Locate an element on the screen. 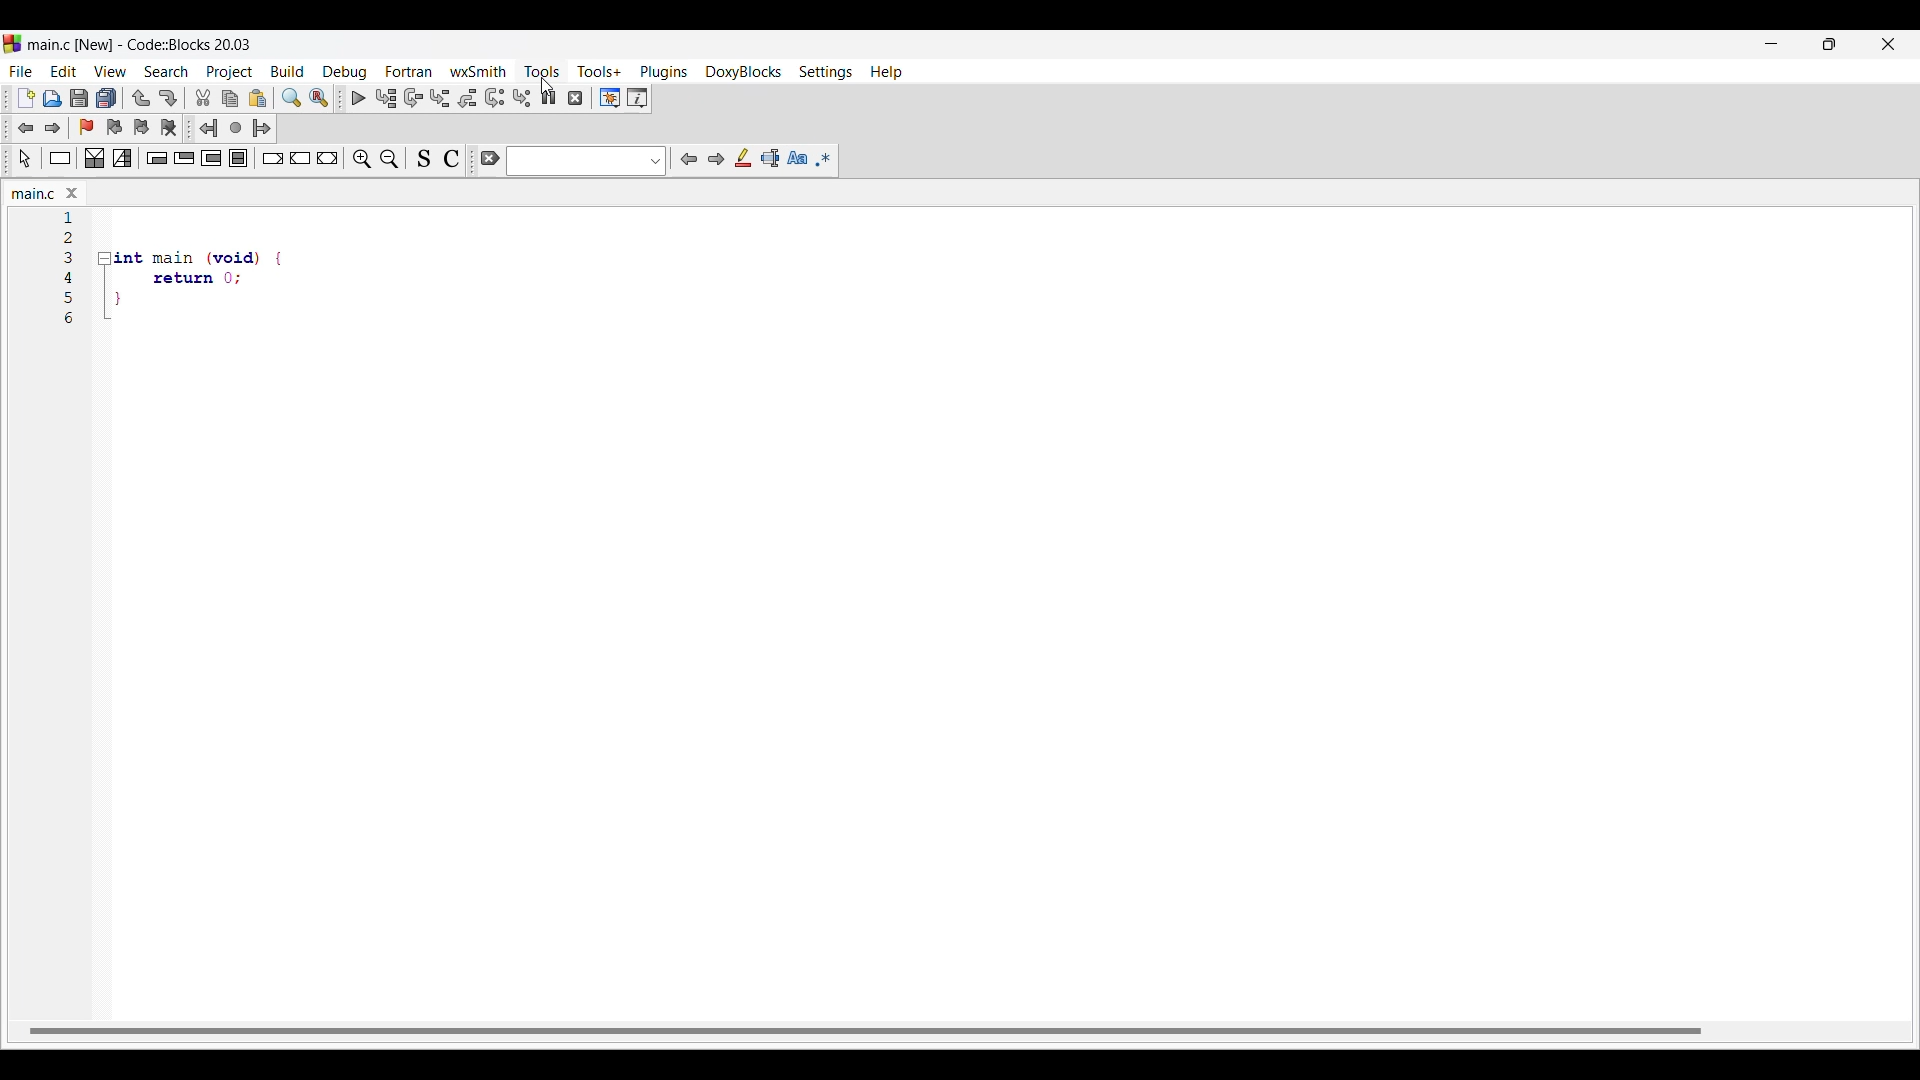 Image resolution: width=1920 pixels, height=1080 pixels. Exit condition is located at coordinates (184, 158).